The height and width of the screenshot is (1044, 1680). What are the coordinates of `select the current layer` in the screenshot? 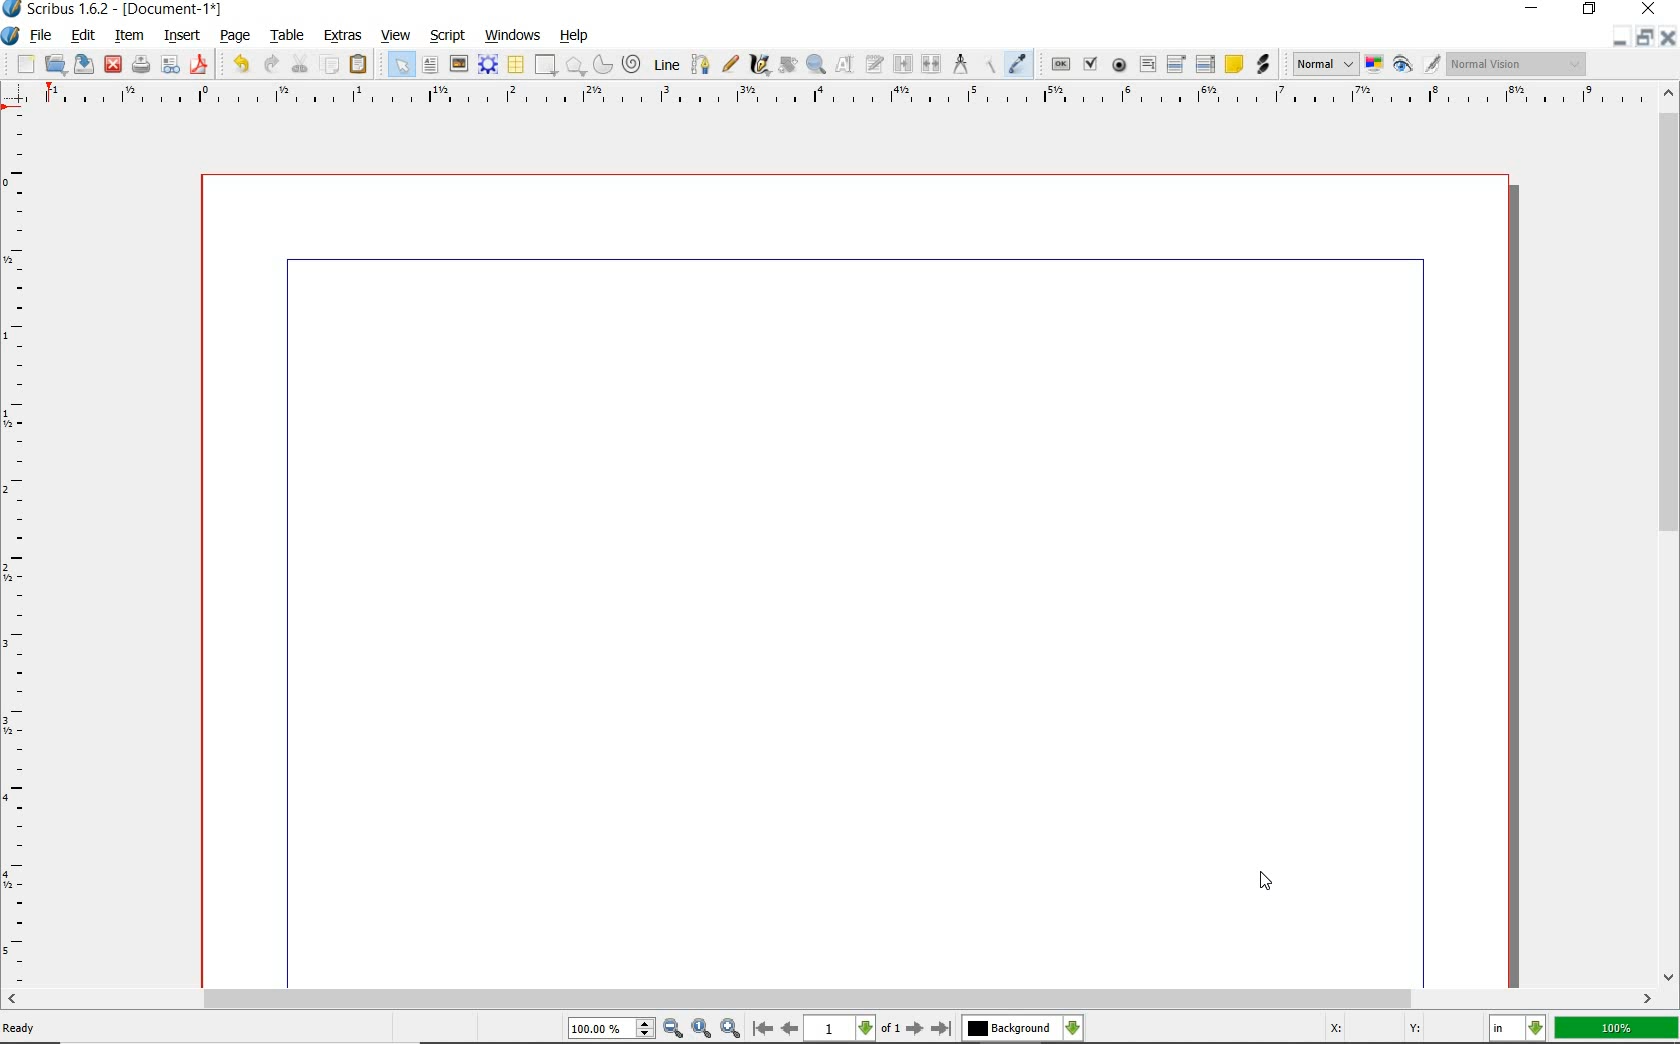 It's located at (1022, 1030).